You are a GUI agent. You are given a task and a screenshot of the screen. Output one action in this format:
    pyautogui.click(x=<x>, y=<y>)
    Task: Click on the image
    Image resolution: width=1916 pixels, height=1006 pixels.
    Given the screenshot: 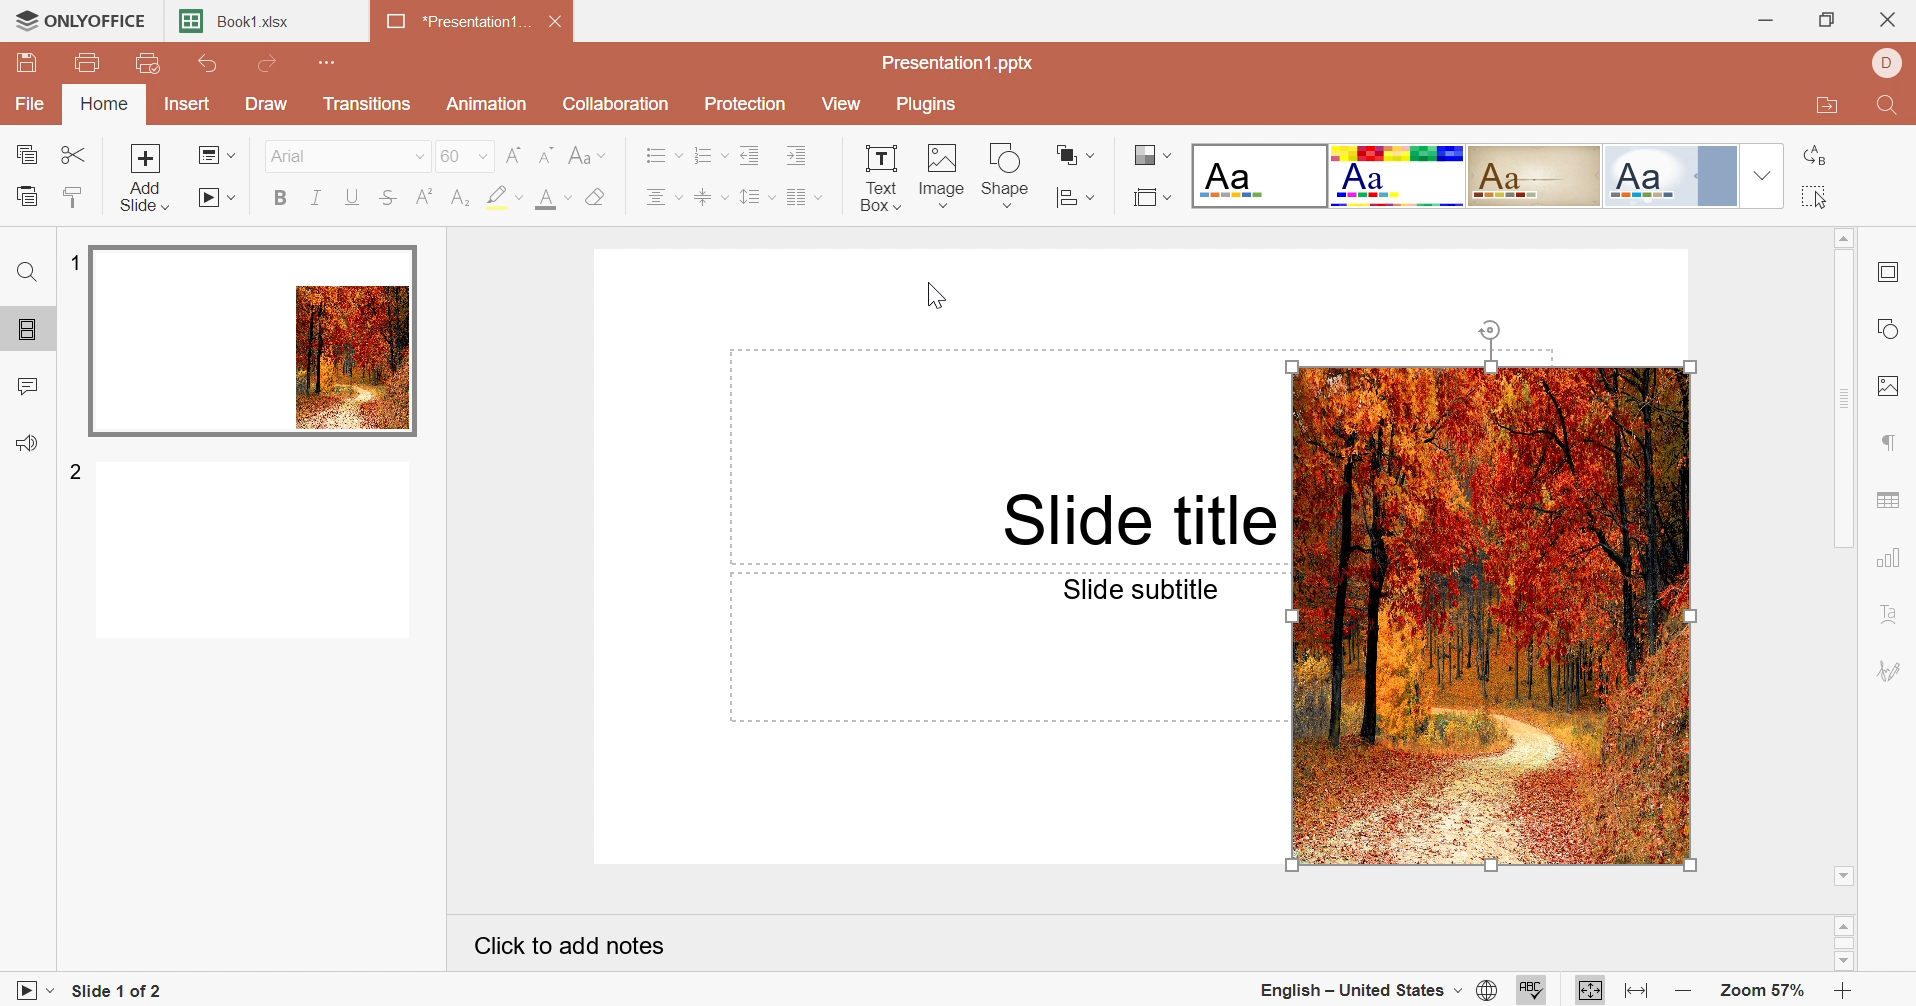 What is the action you would take?
    pyautogui.click(x=1491, y=584)
    